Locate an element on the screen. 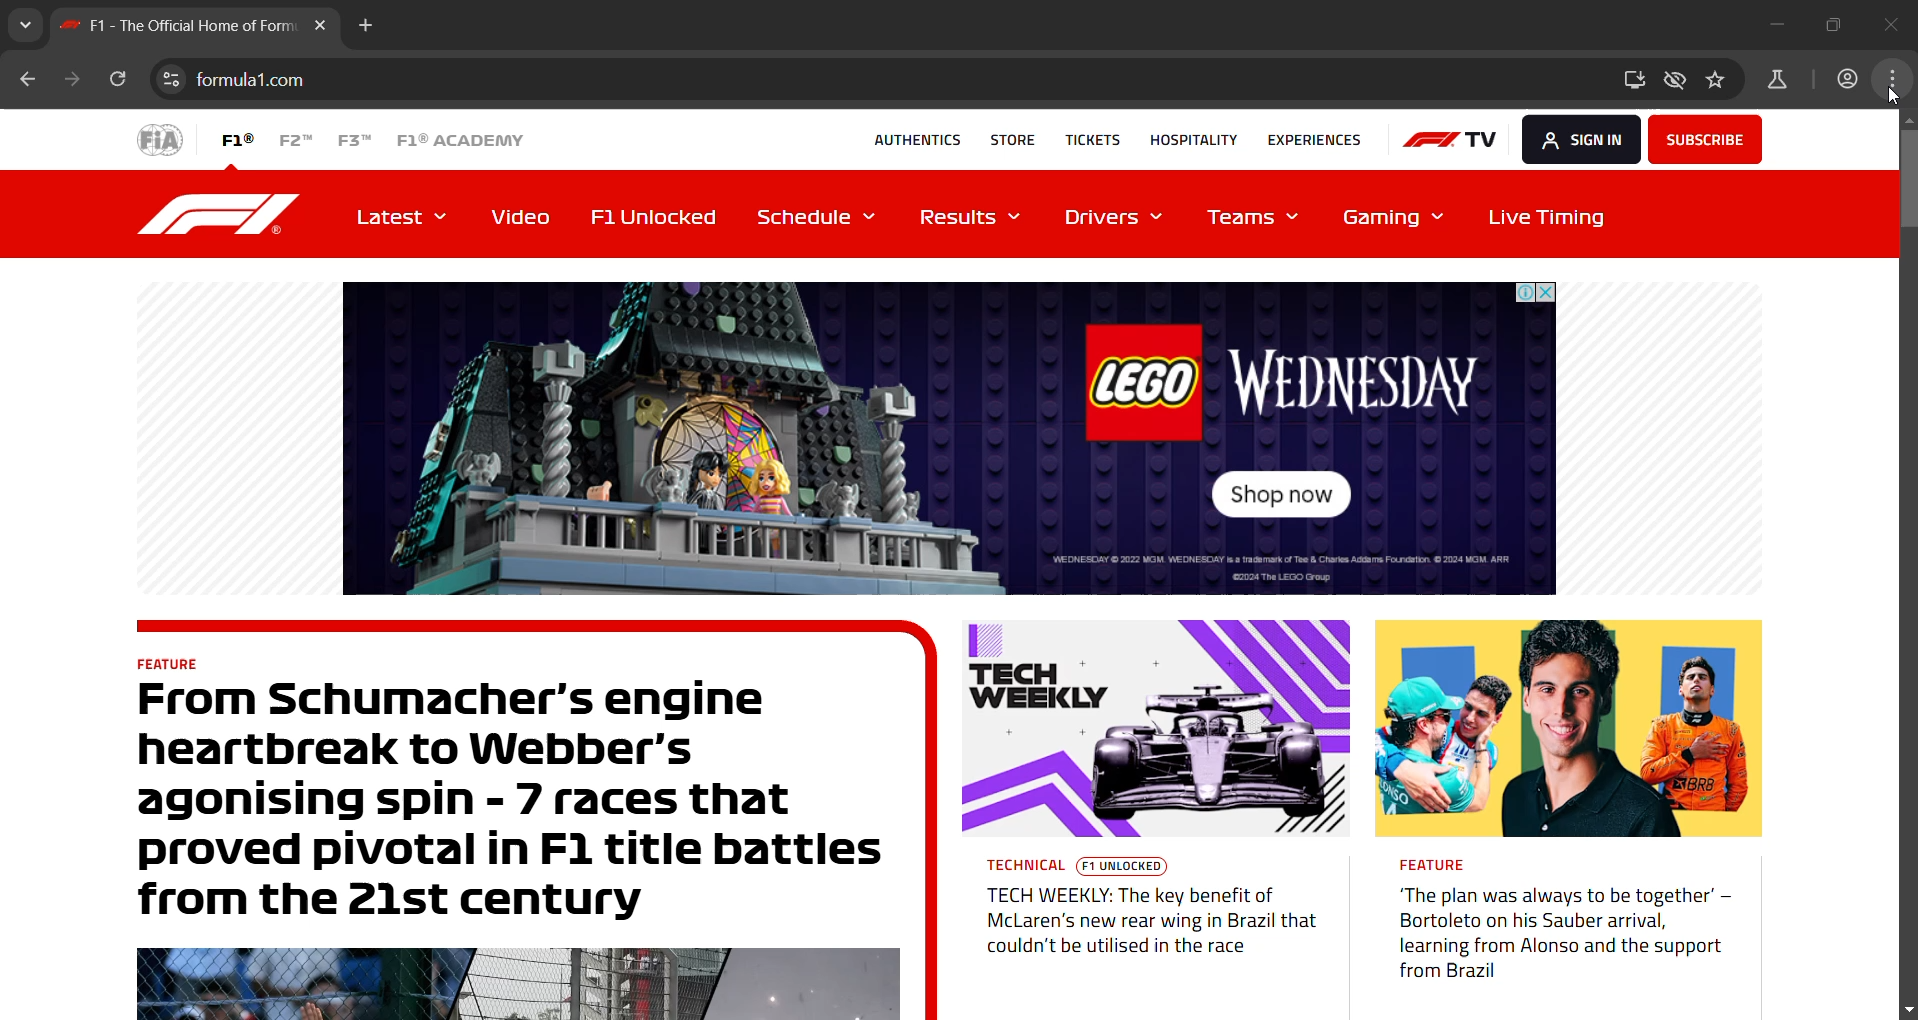 This screenshot has width=1918, height=1020. News: feature- plan was always to be together’ —Bortoleto on his Sauber arrival,learning from Alonso and the support from Brazil is located at coordinates (1575, 814).